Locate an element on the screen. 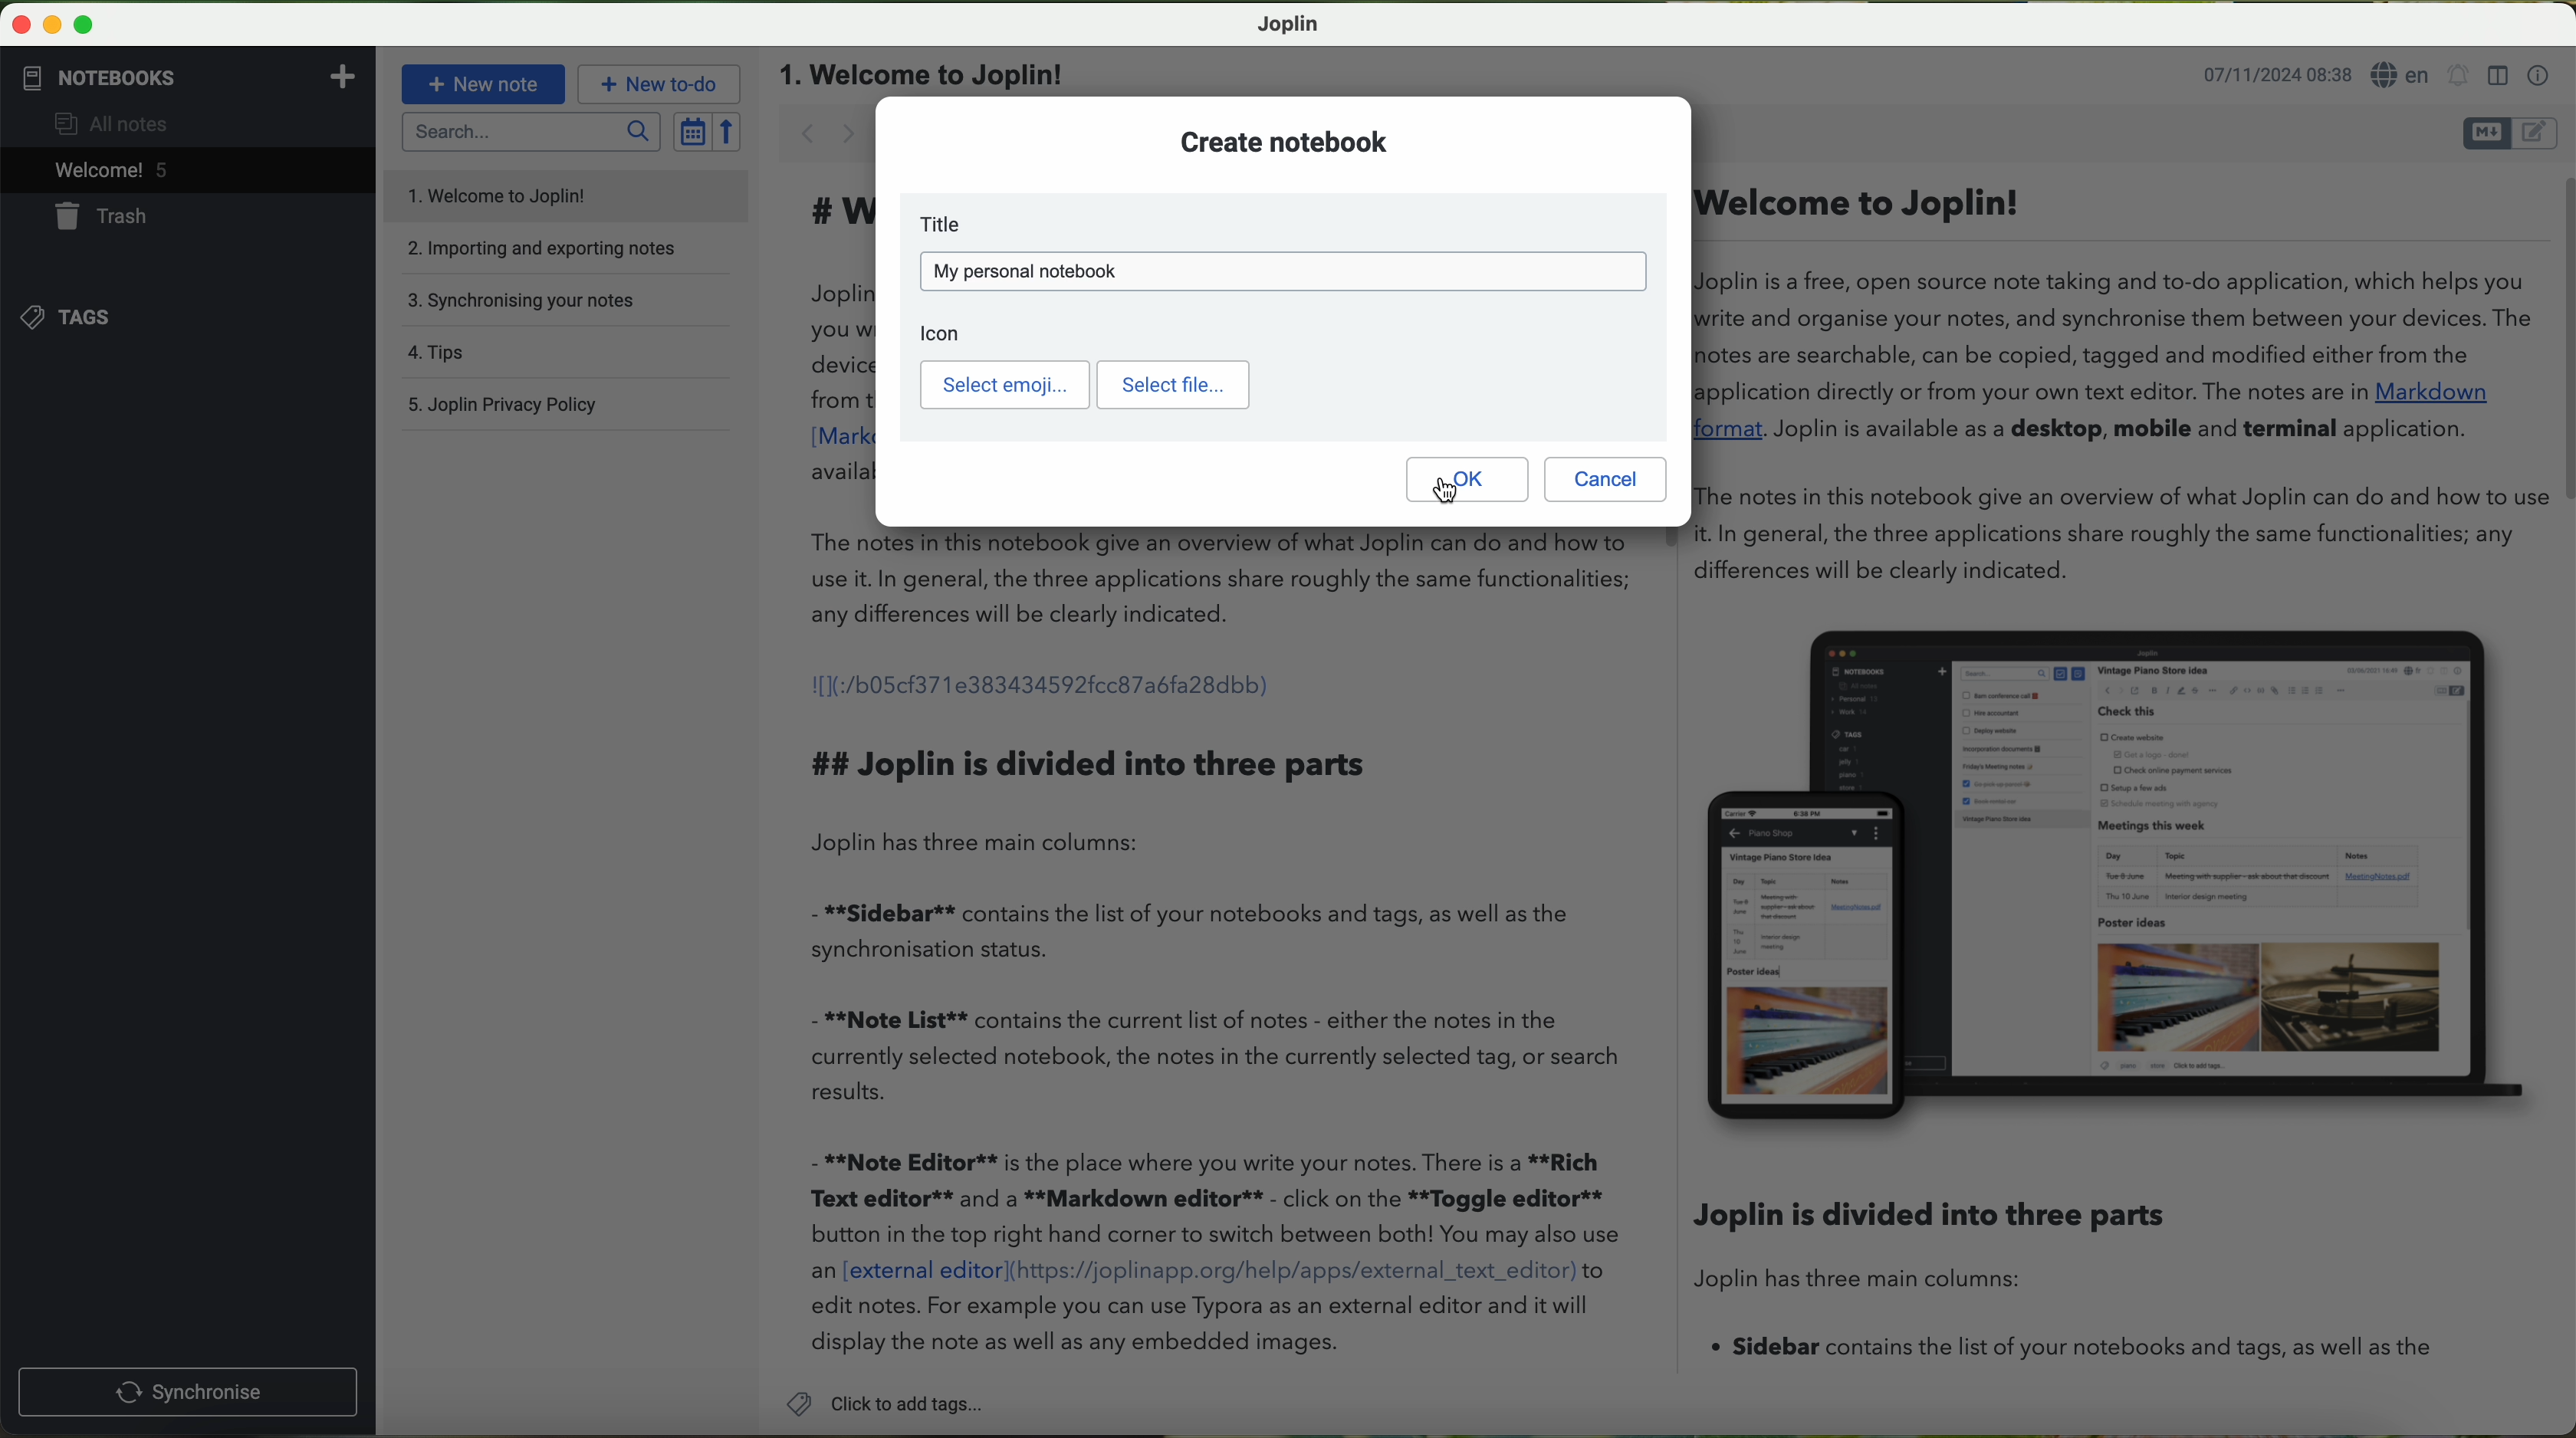 This screenshot has width=2576, height=1438. select file is located at coordinates (1172, 385).